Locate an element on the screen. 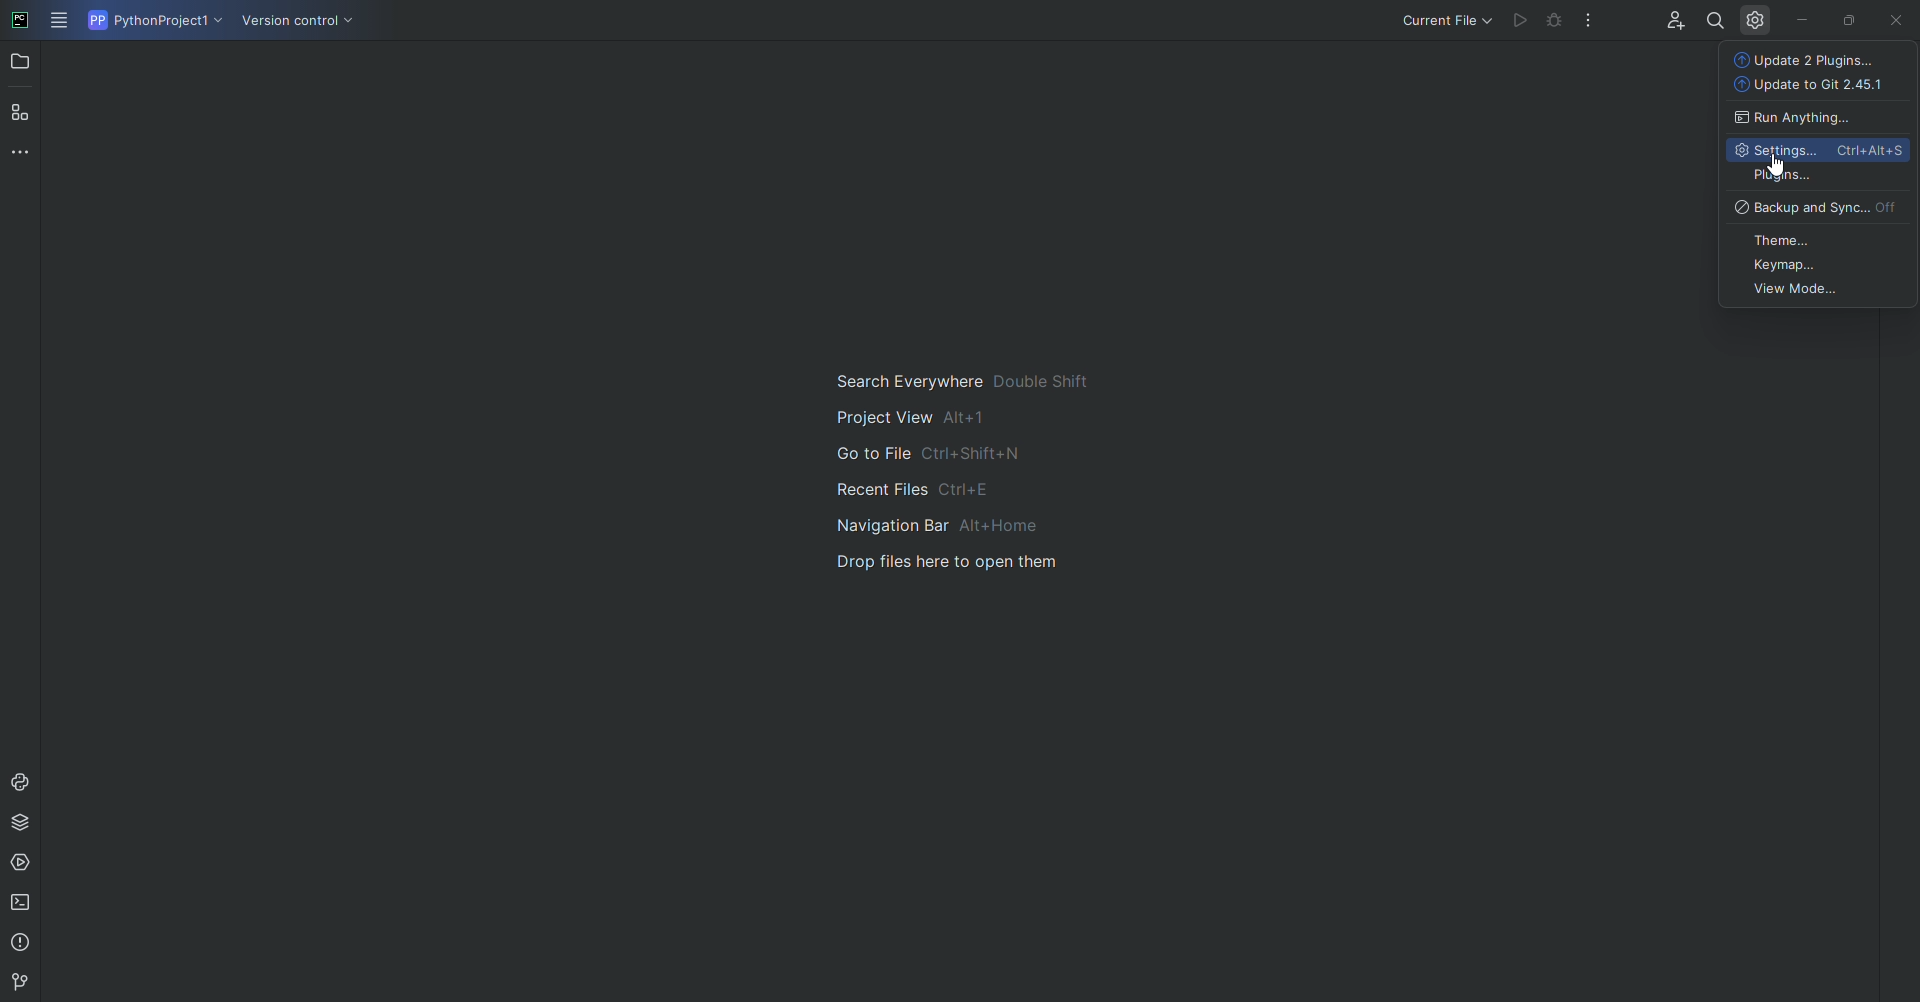 This screenshot has height=1002, width=1920. Settings is located at coordinates (1778, 150).